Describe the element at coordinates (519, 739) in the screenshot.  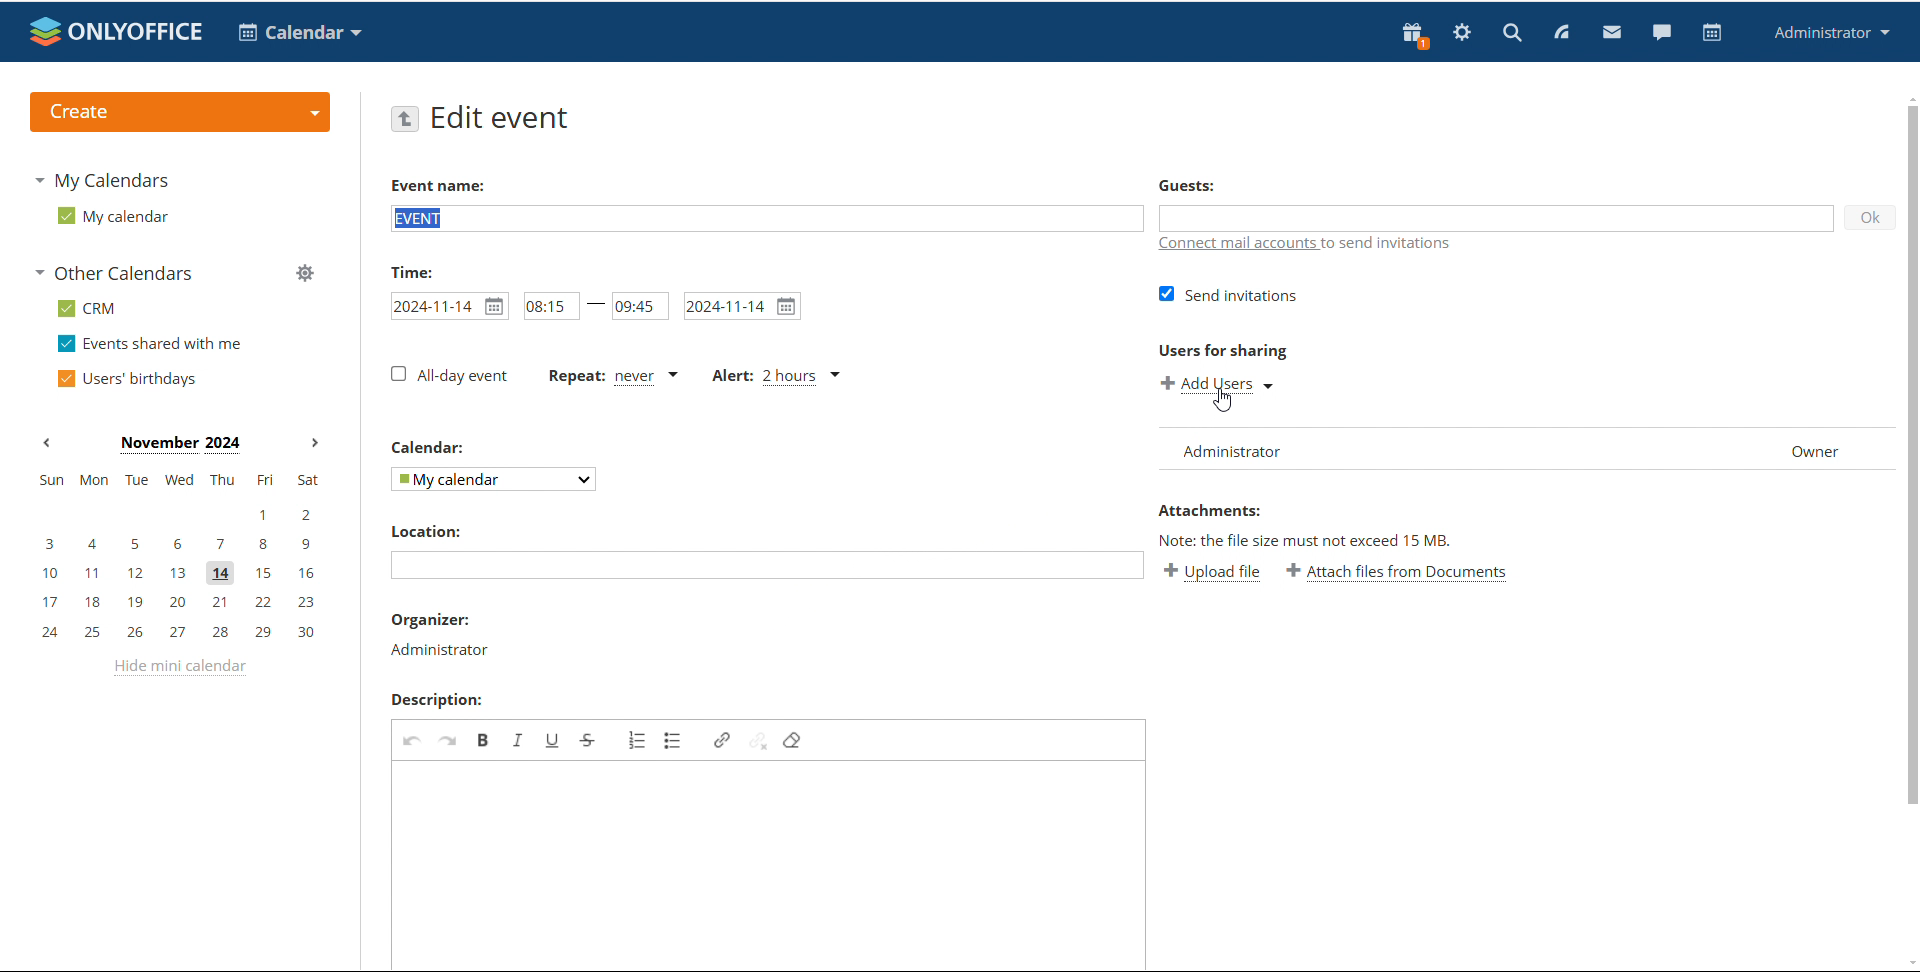
I see `italic` at that location.